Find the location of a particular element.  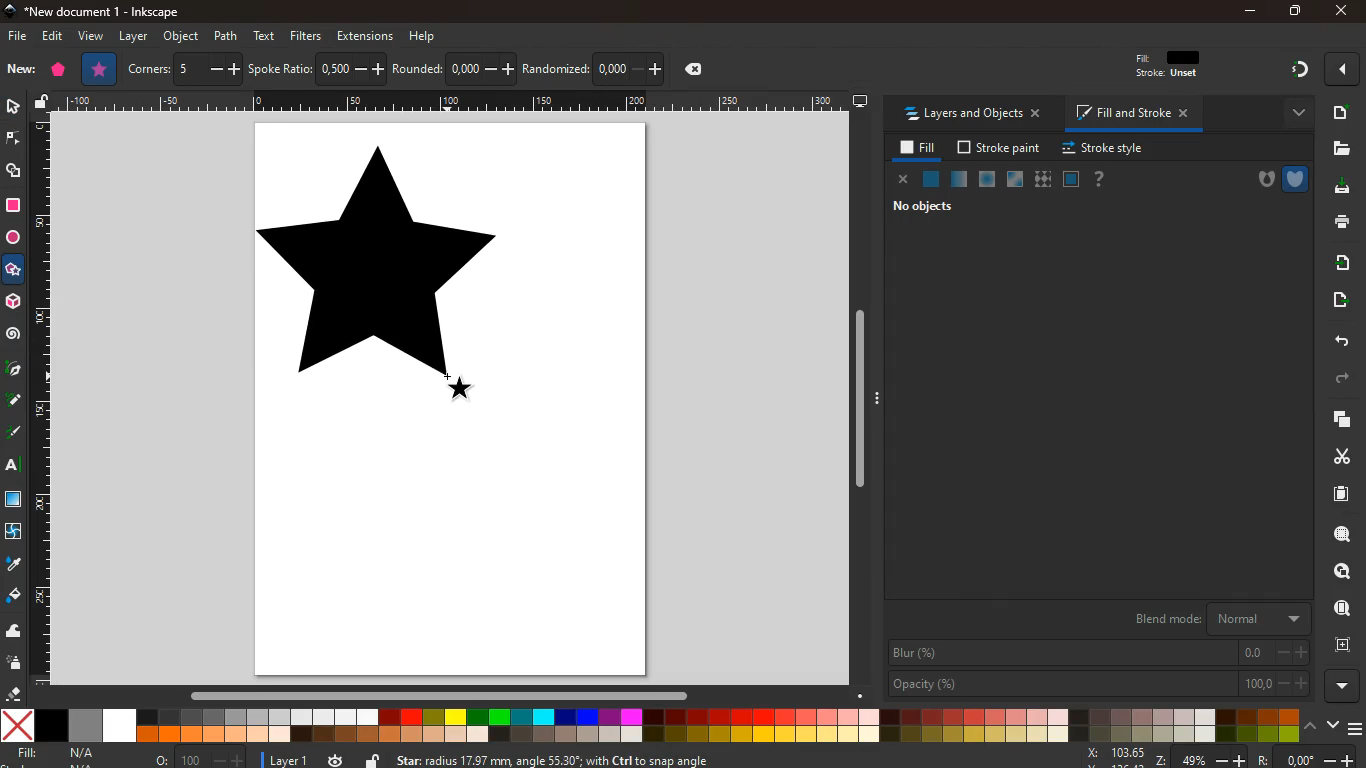

Star: radius 17.97 mm angle 55.30; with Ctrl to snap angle. is located at coordinates (564, 758).